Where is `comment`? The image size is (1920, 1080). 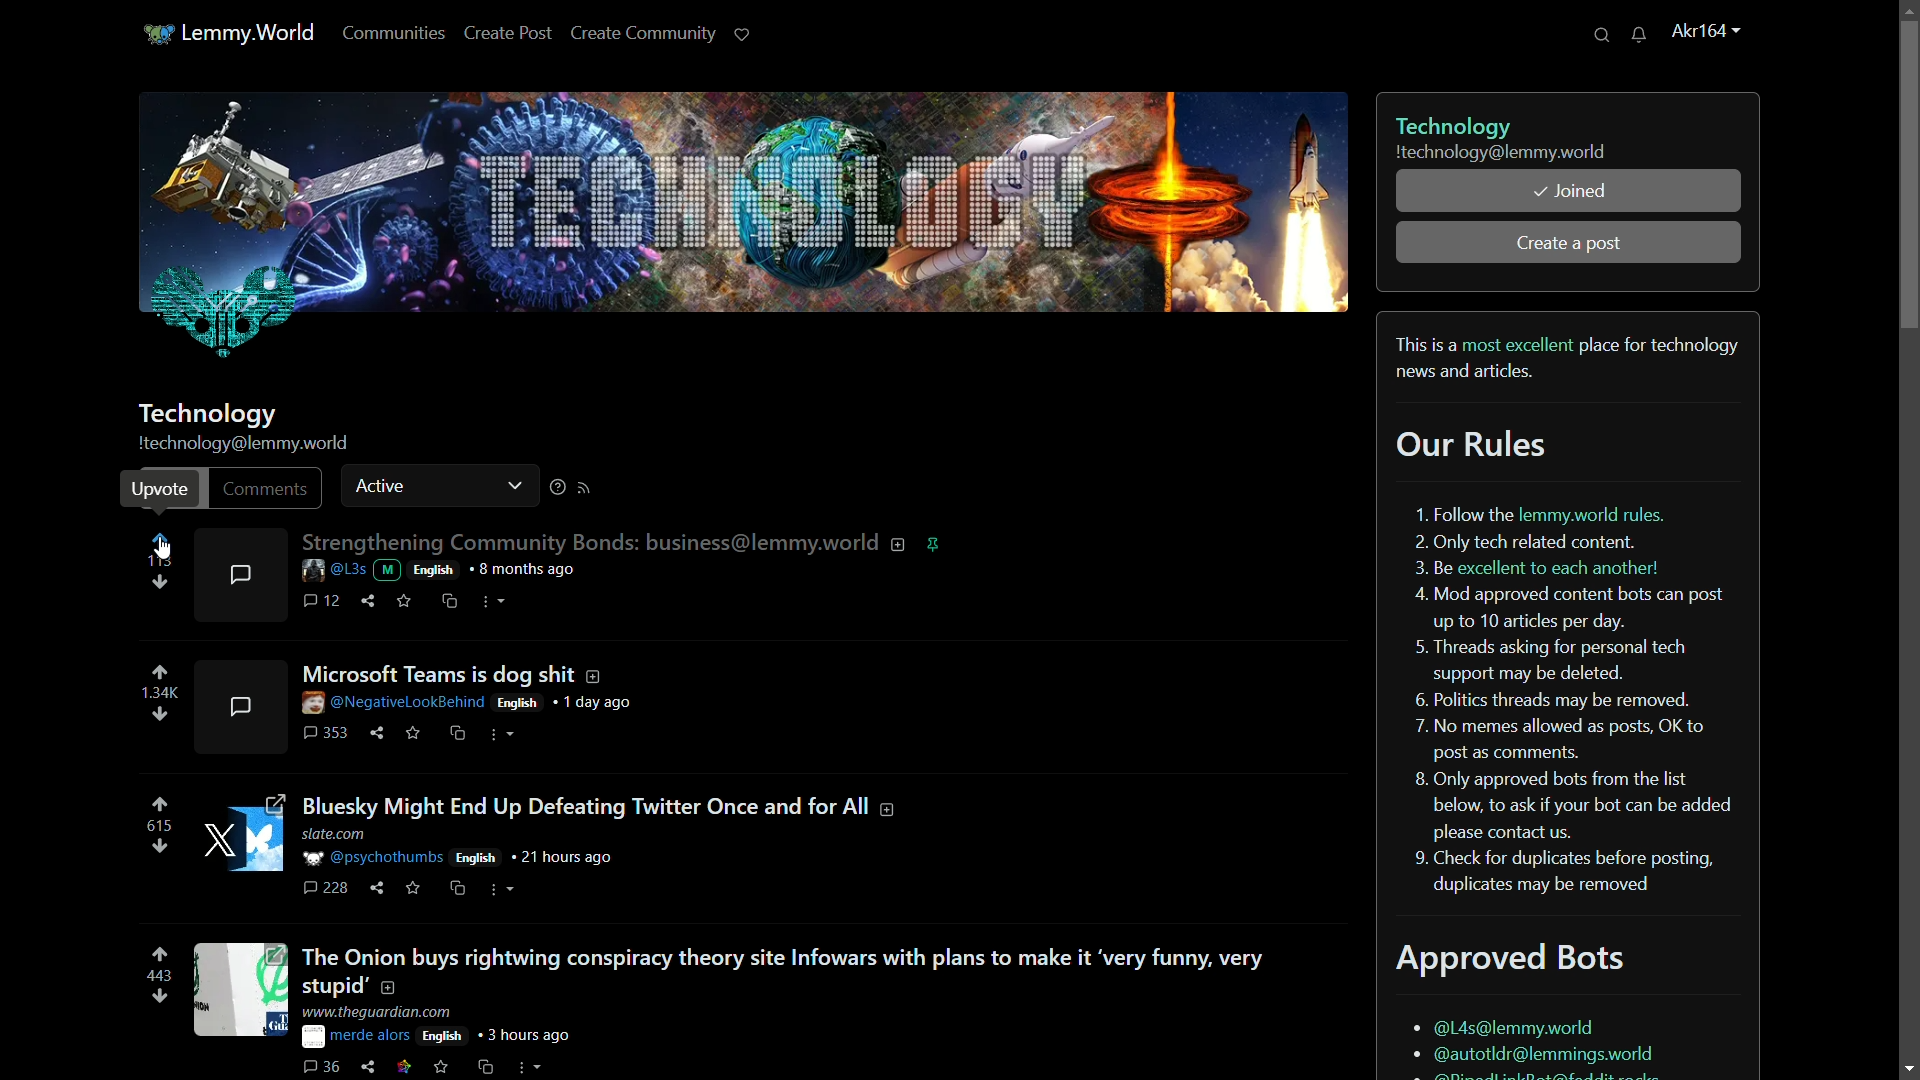 comment is located at coordinates (320, 600).